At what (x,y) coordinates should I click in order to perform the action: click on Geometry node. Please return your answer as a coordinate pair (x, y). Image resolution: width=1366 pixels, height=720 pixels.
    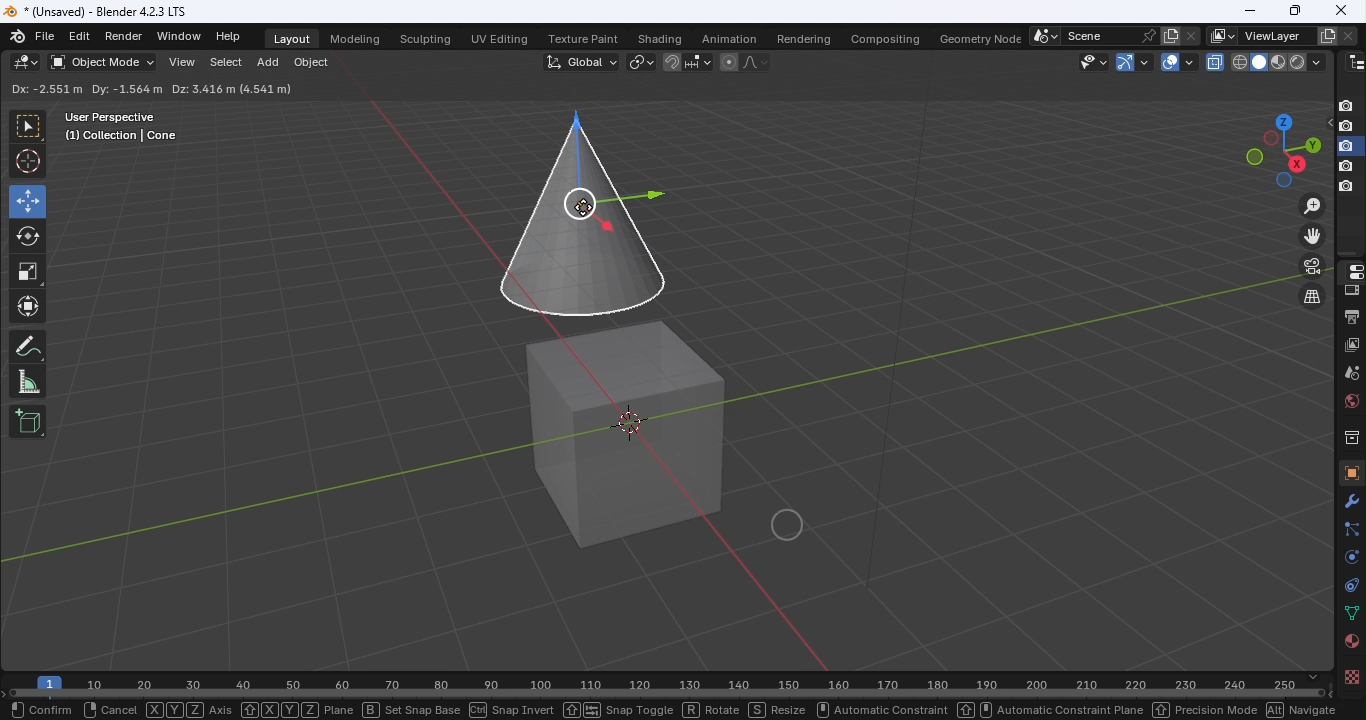
    Looking at the image, I should click on (982, 36).